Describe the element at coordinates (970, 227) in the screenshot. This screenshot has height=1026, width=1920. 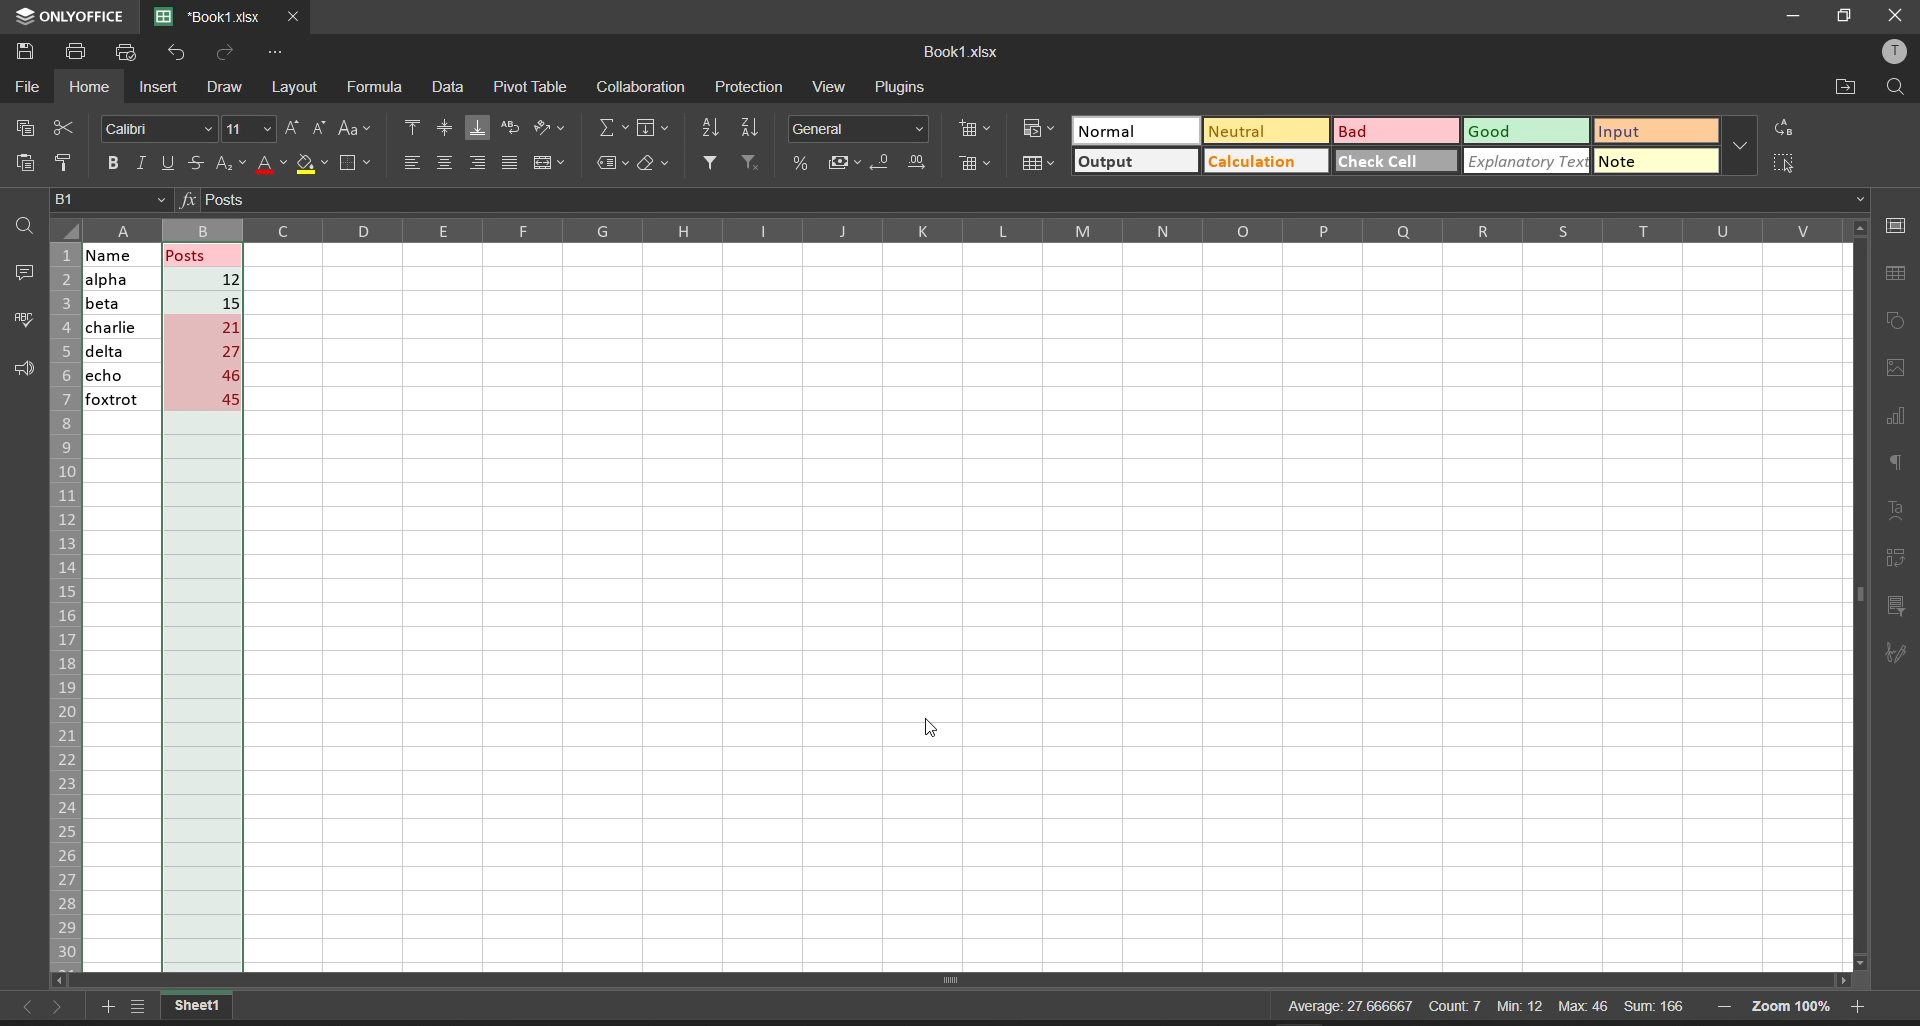
I see `column name` at that location.